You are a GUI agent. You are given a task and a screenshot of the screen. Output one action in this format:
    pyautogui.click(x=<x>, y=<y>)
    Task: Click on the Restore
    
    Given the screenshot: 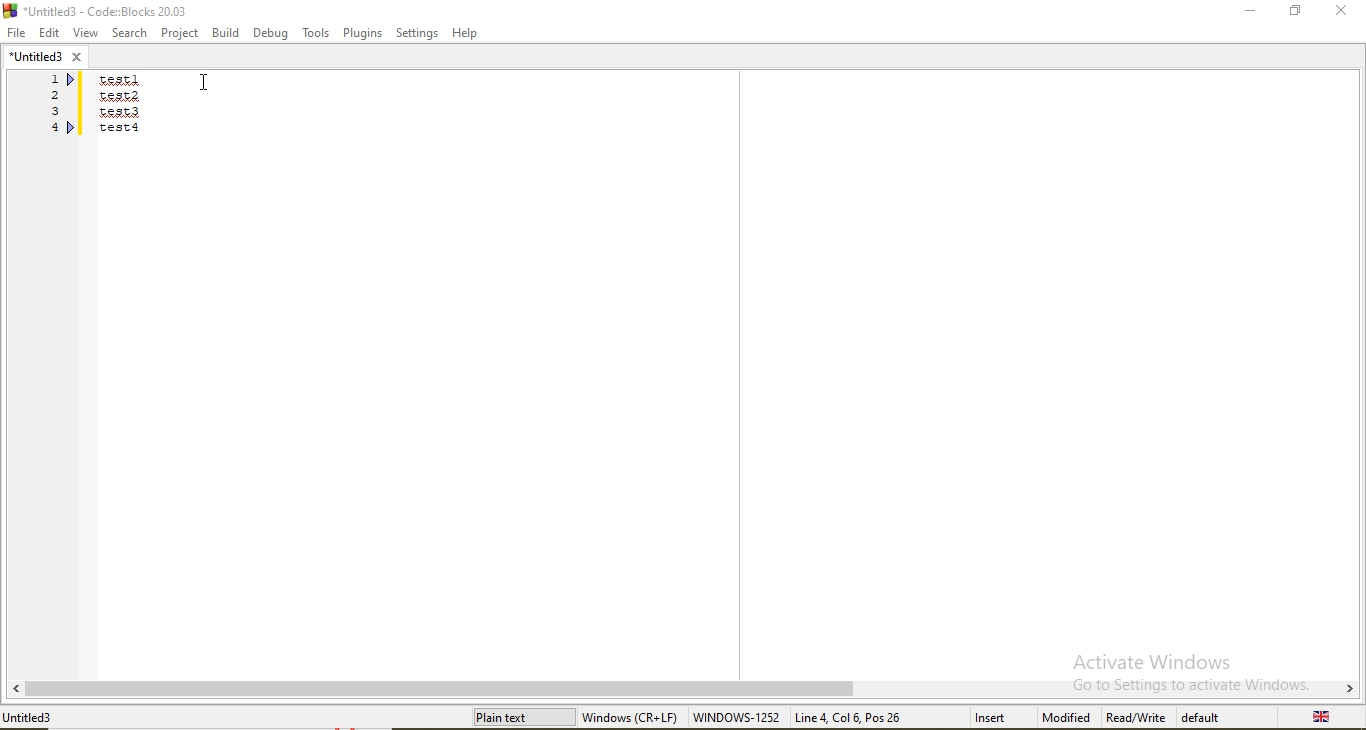 What is the action you would take?
    pyautogui.click(x=1294, y=10)
    